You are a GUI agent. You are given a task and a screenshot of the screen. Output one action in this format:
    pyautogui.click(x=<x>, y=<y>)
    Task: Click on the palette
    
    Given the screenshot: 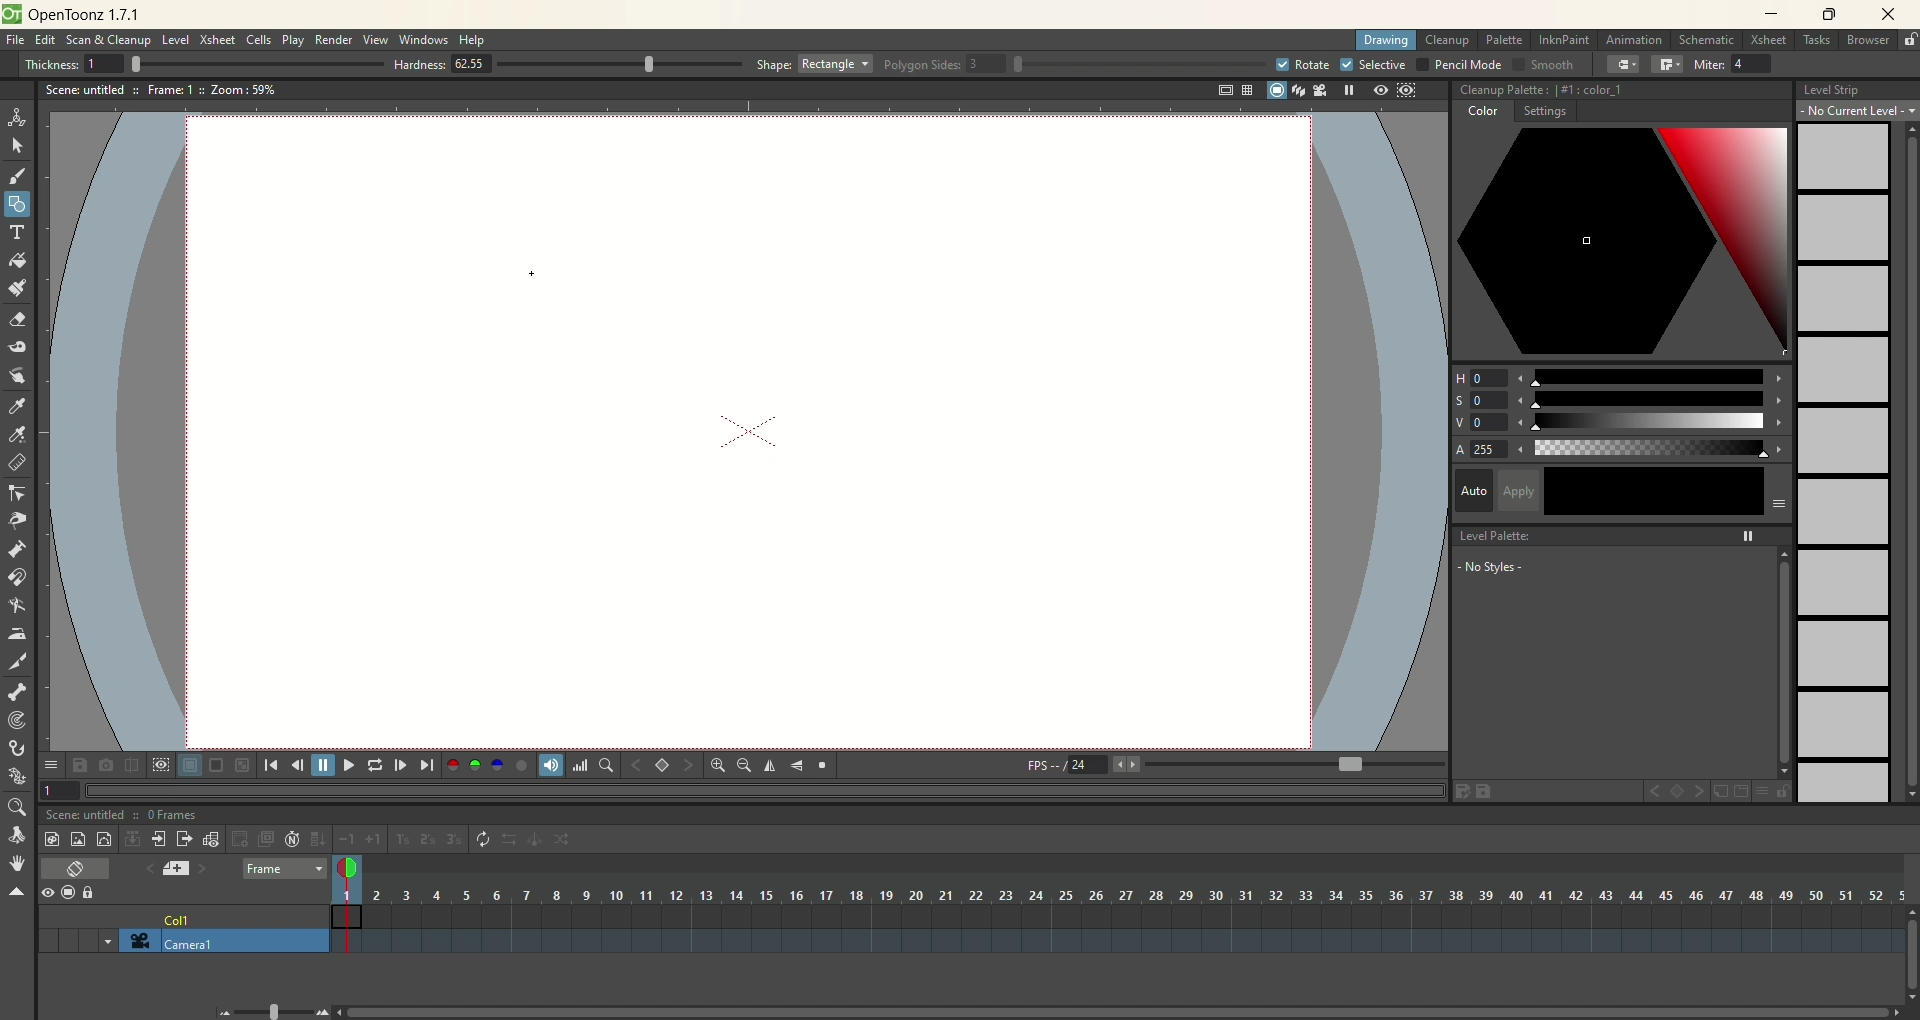 What is the action you would take?
    pyautogui.click(x=1506, y=40)
    